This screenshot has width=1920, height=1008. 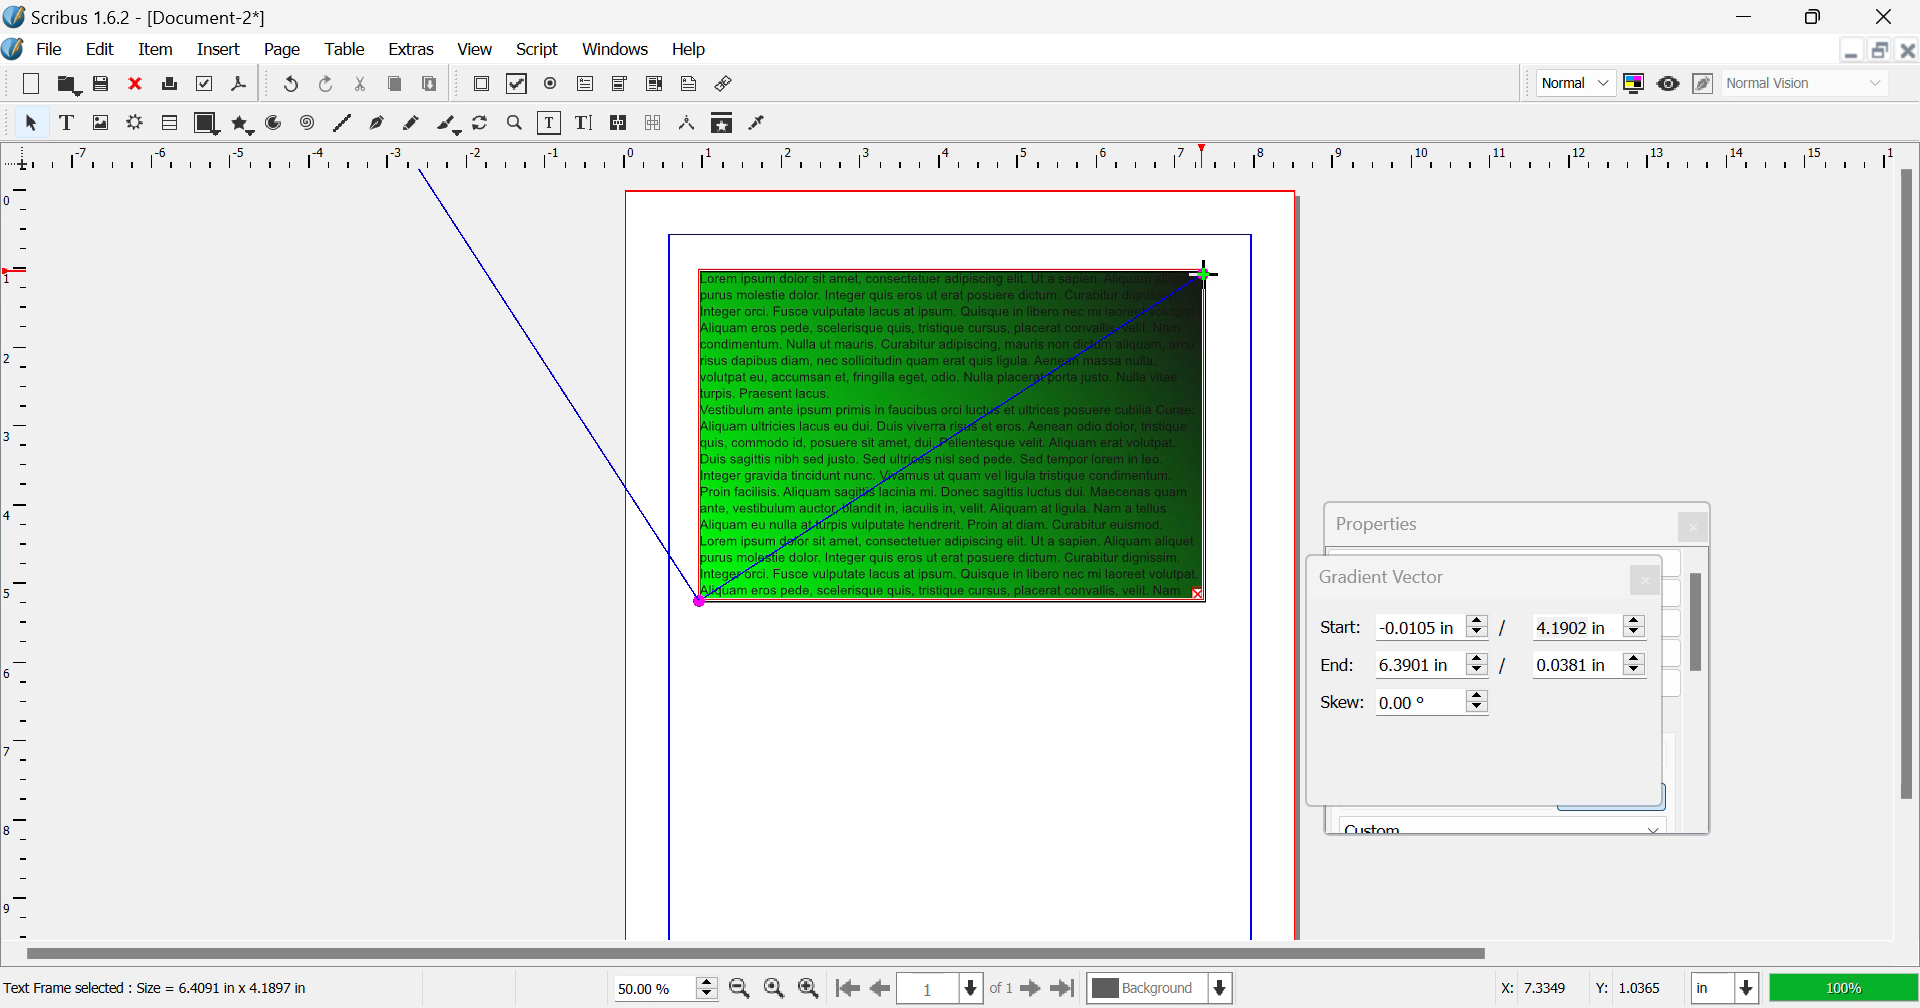 I want to click on Last Page, so click(x=1062, y=989).